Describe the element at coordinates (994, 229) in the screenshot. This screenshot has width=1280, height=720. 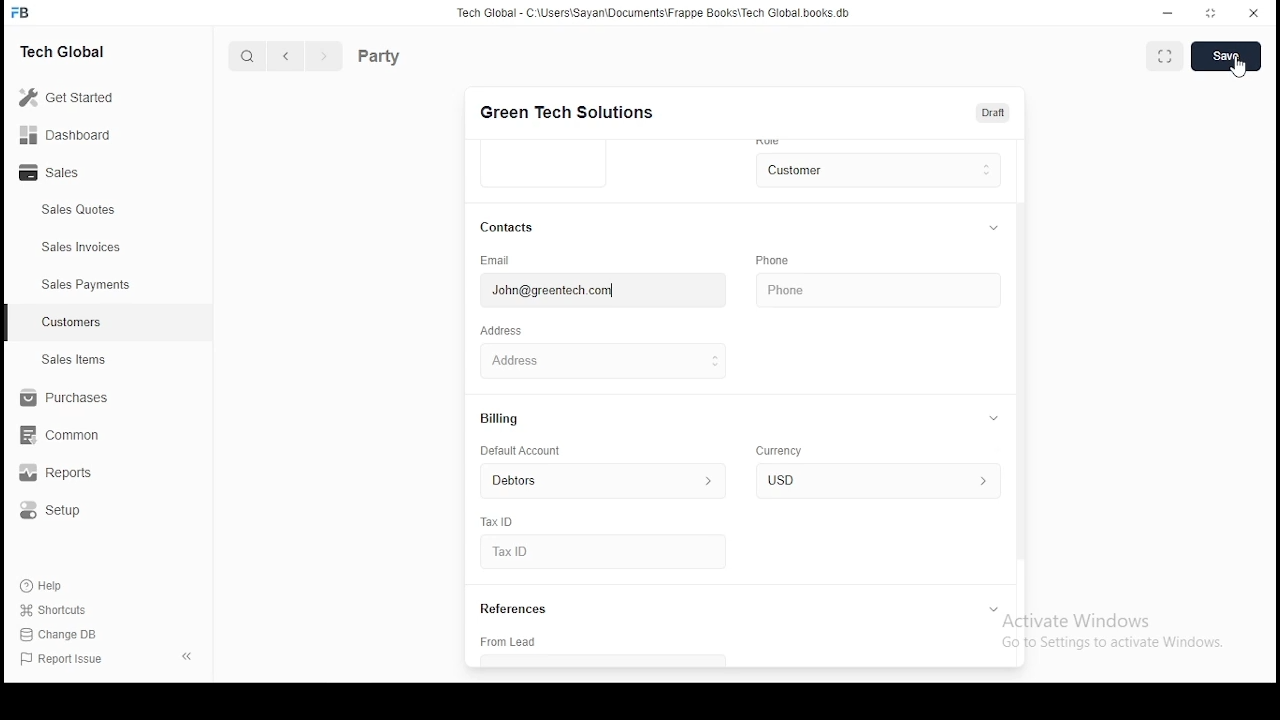
I see `collapse` at that location.